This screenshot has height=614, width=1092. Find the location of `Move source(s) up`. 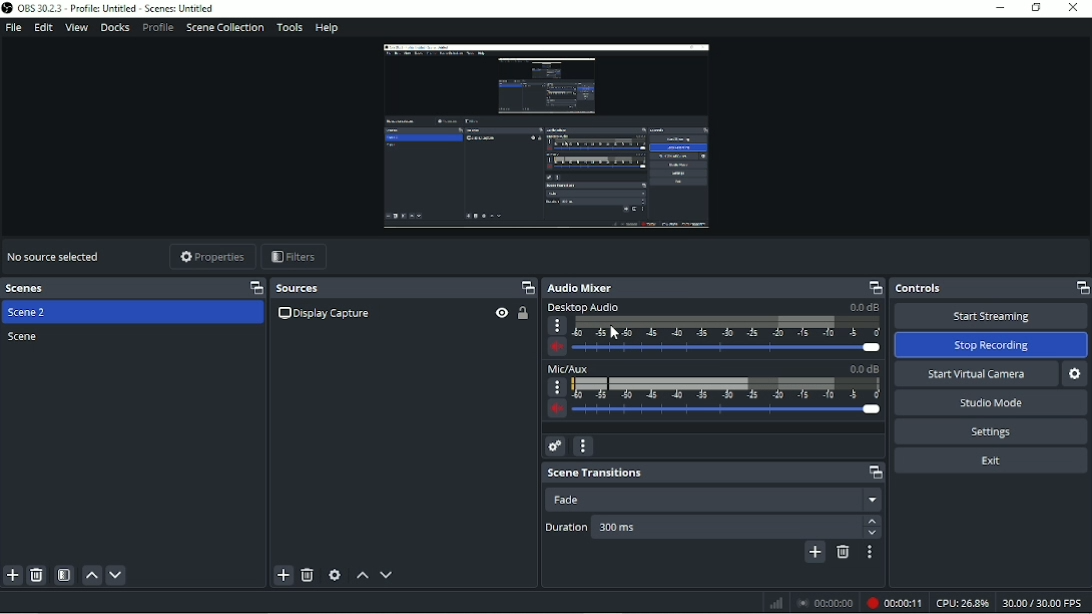

Move source(s) up is located at coordinates (361, 574).